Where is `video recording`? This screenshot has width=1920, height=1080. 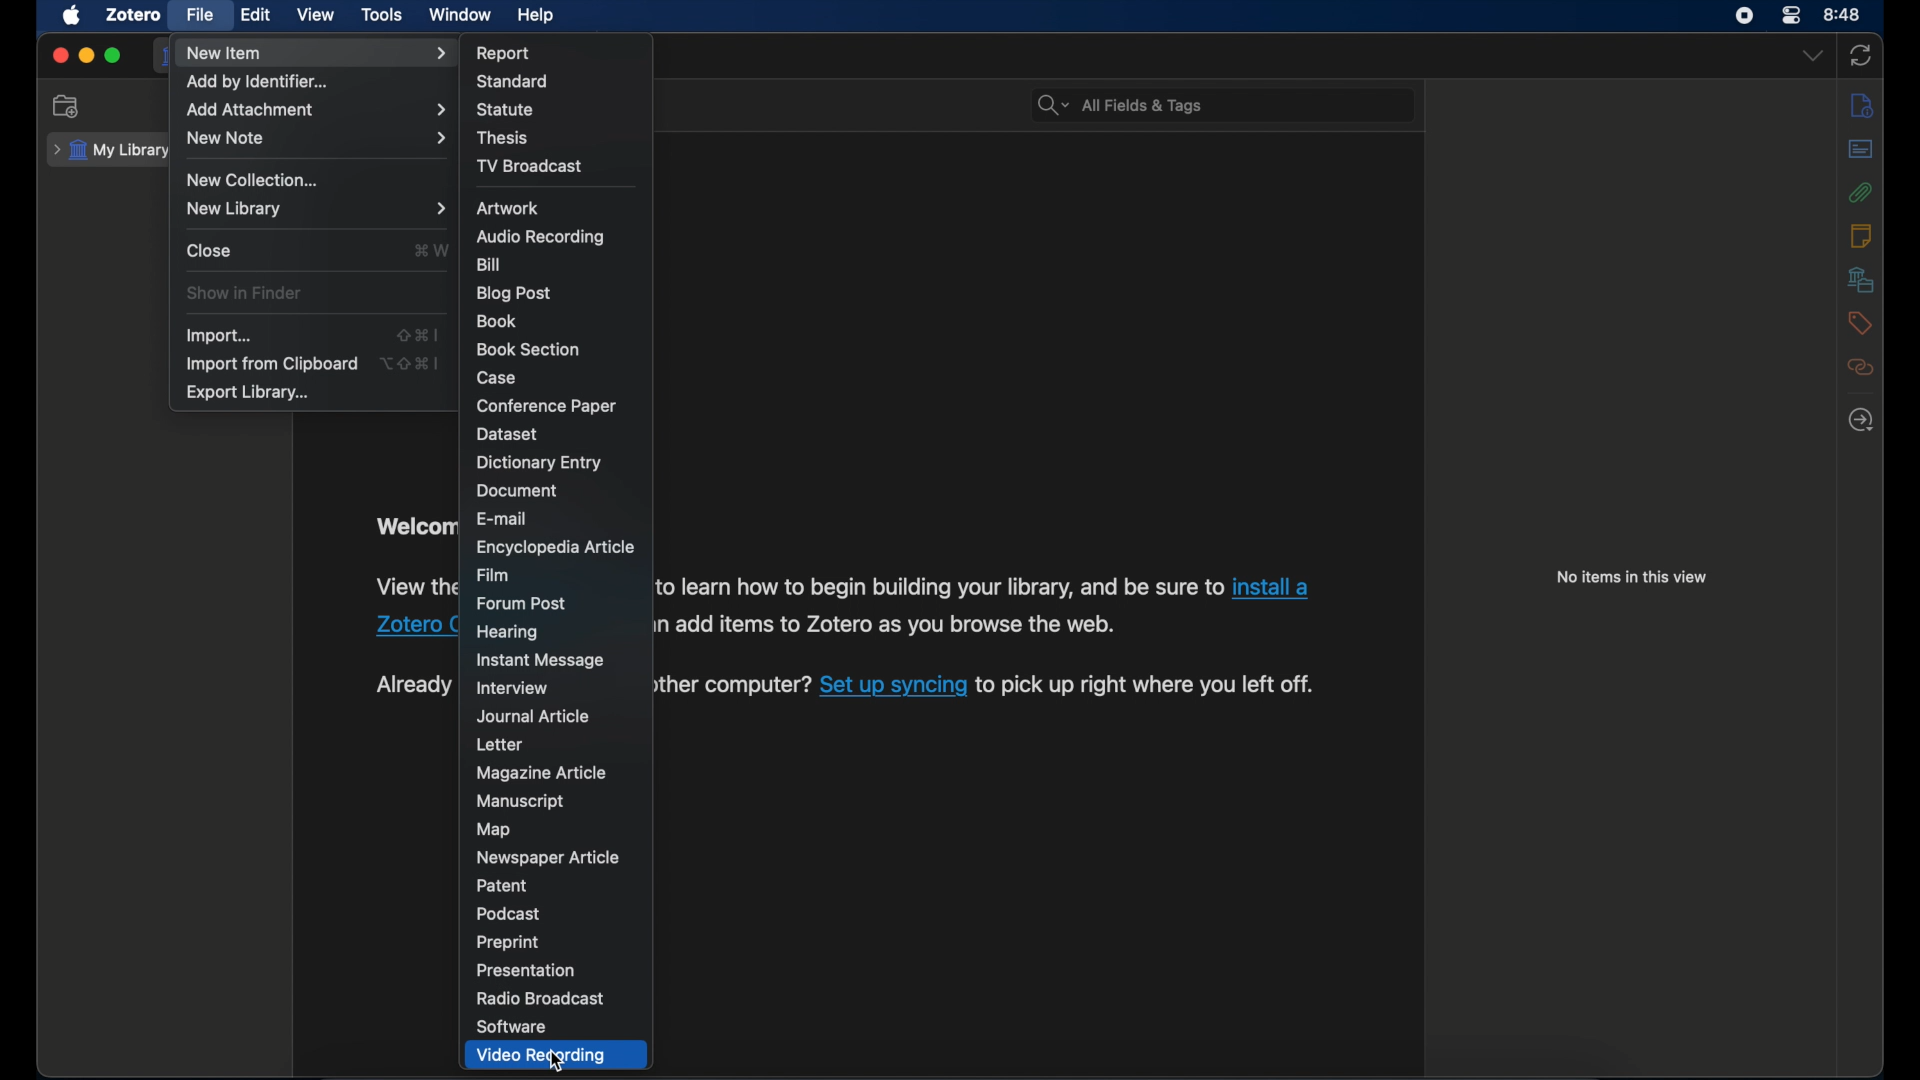 video recording is located at coordinates (545, 1055).